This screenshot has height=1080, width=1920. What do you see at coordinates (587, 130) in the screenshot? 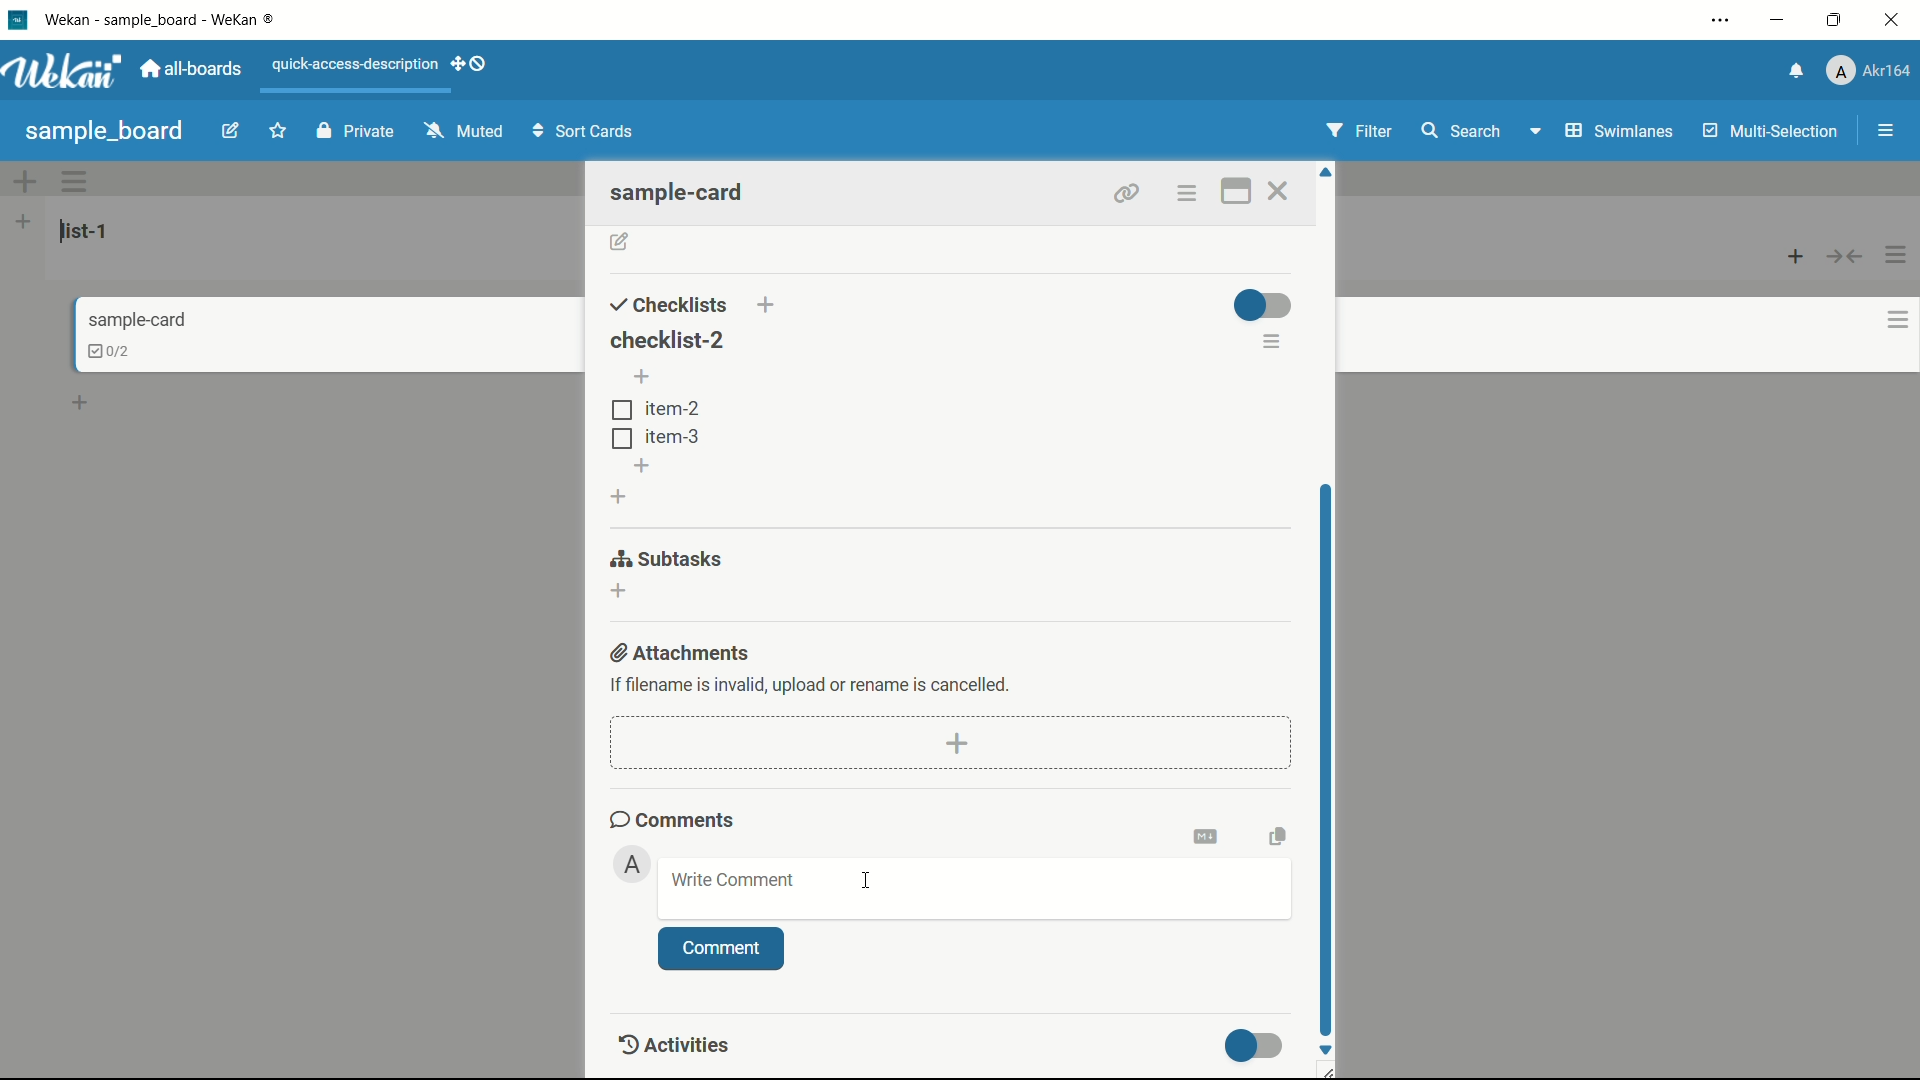
I see `Sort Cards` at bounding box center [587, 130].